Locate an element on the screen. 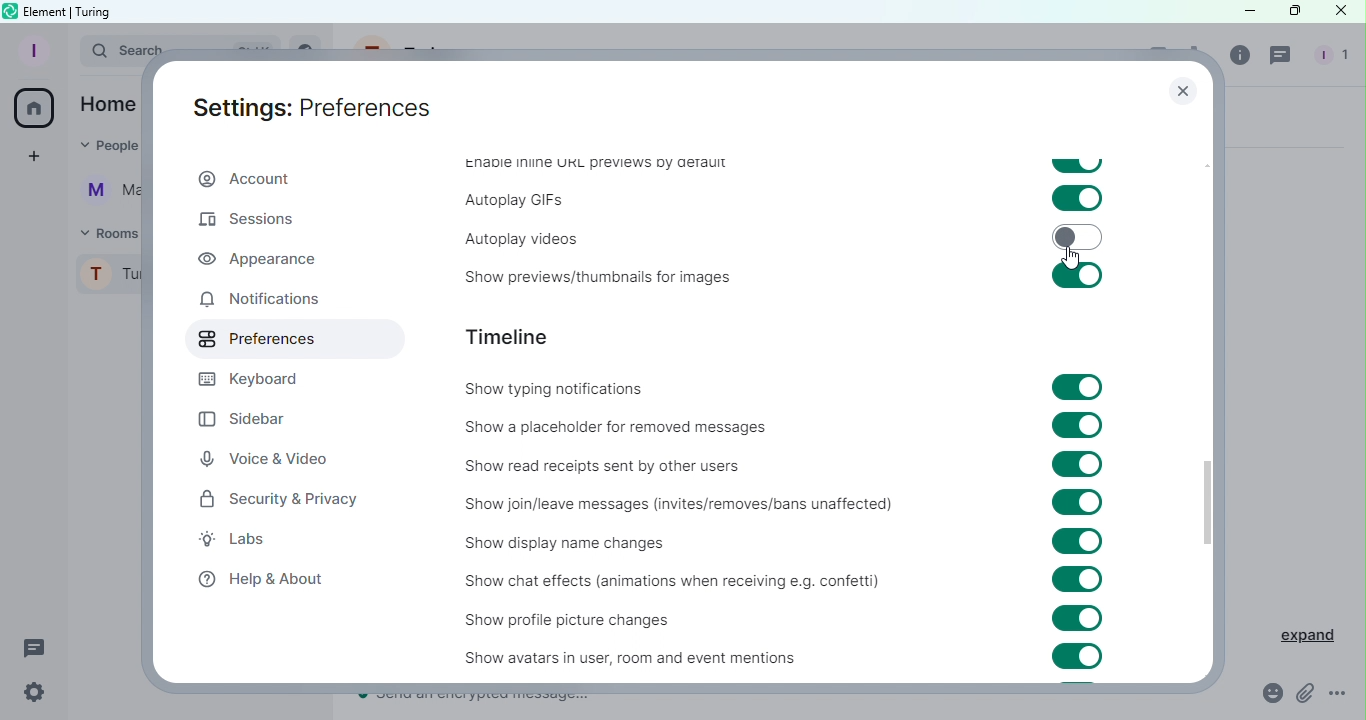  Toggle is located at coordinates (1079, 618).